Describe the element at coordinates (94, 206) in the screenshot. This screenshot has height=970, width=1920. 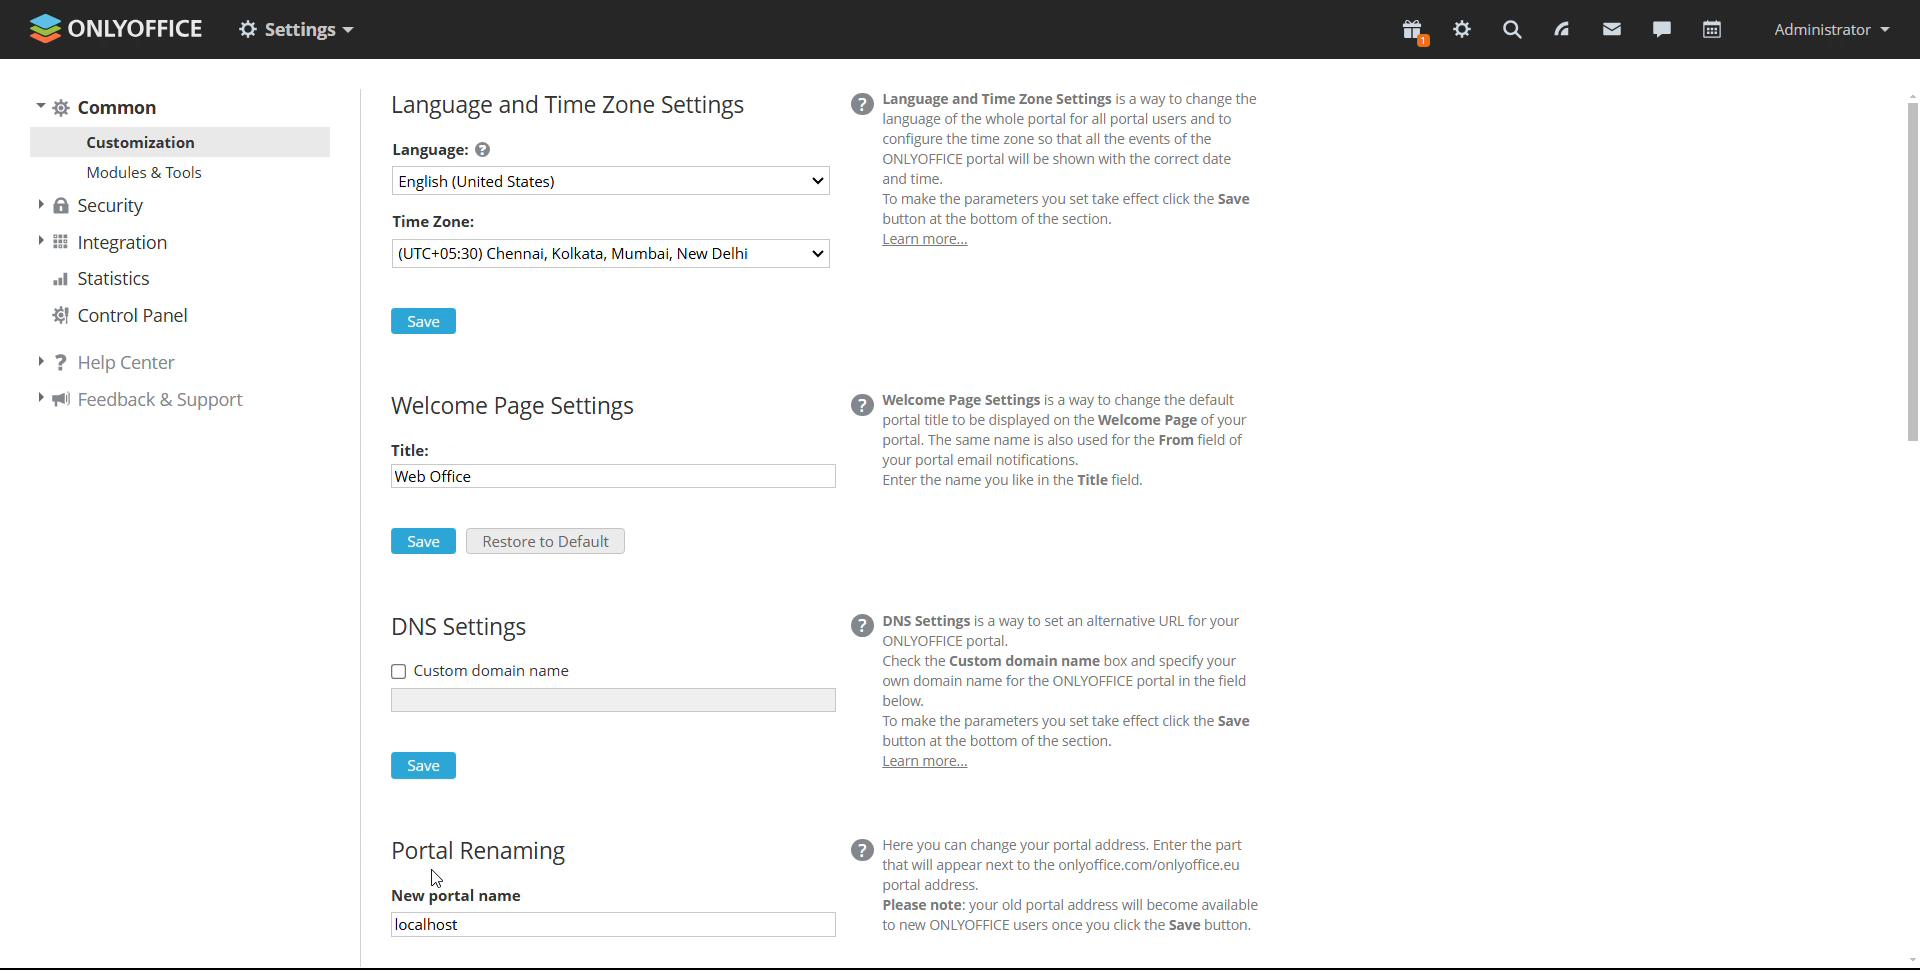
I see `security` at that location.